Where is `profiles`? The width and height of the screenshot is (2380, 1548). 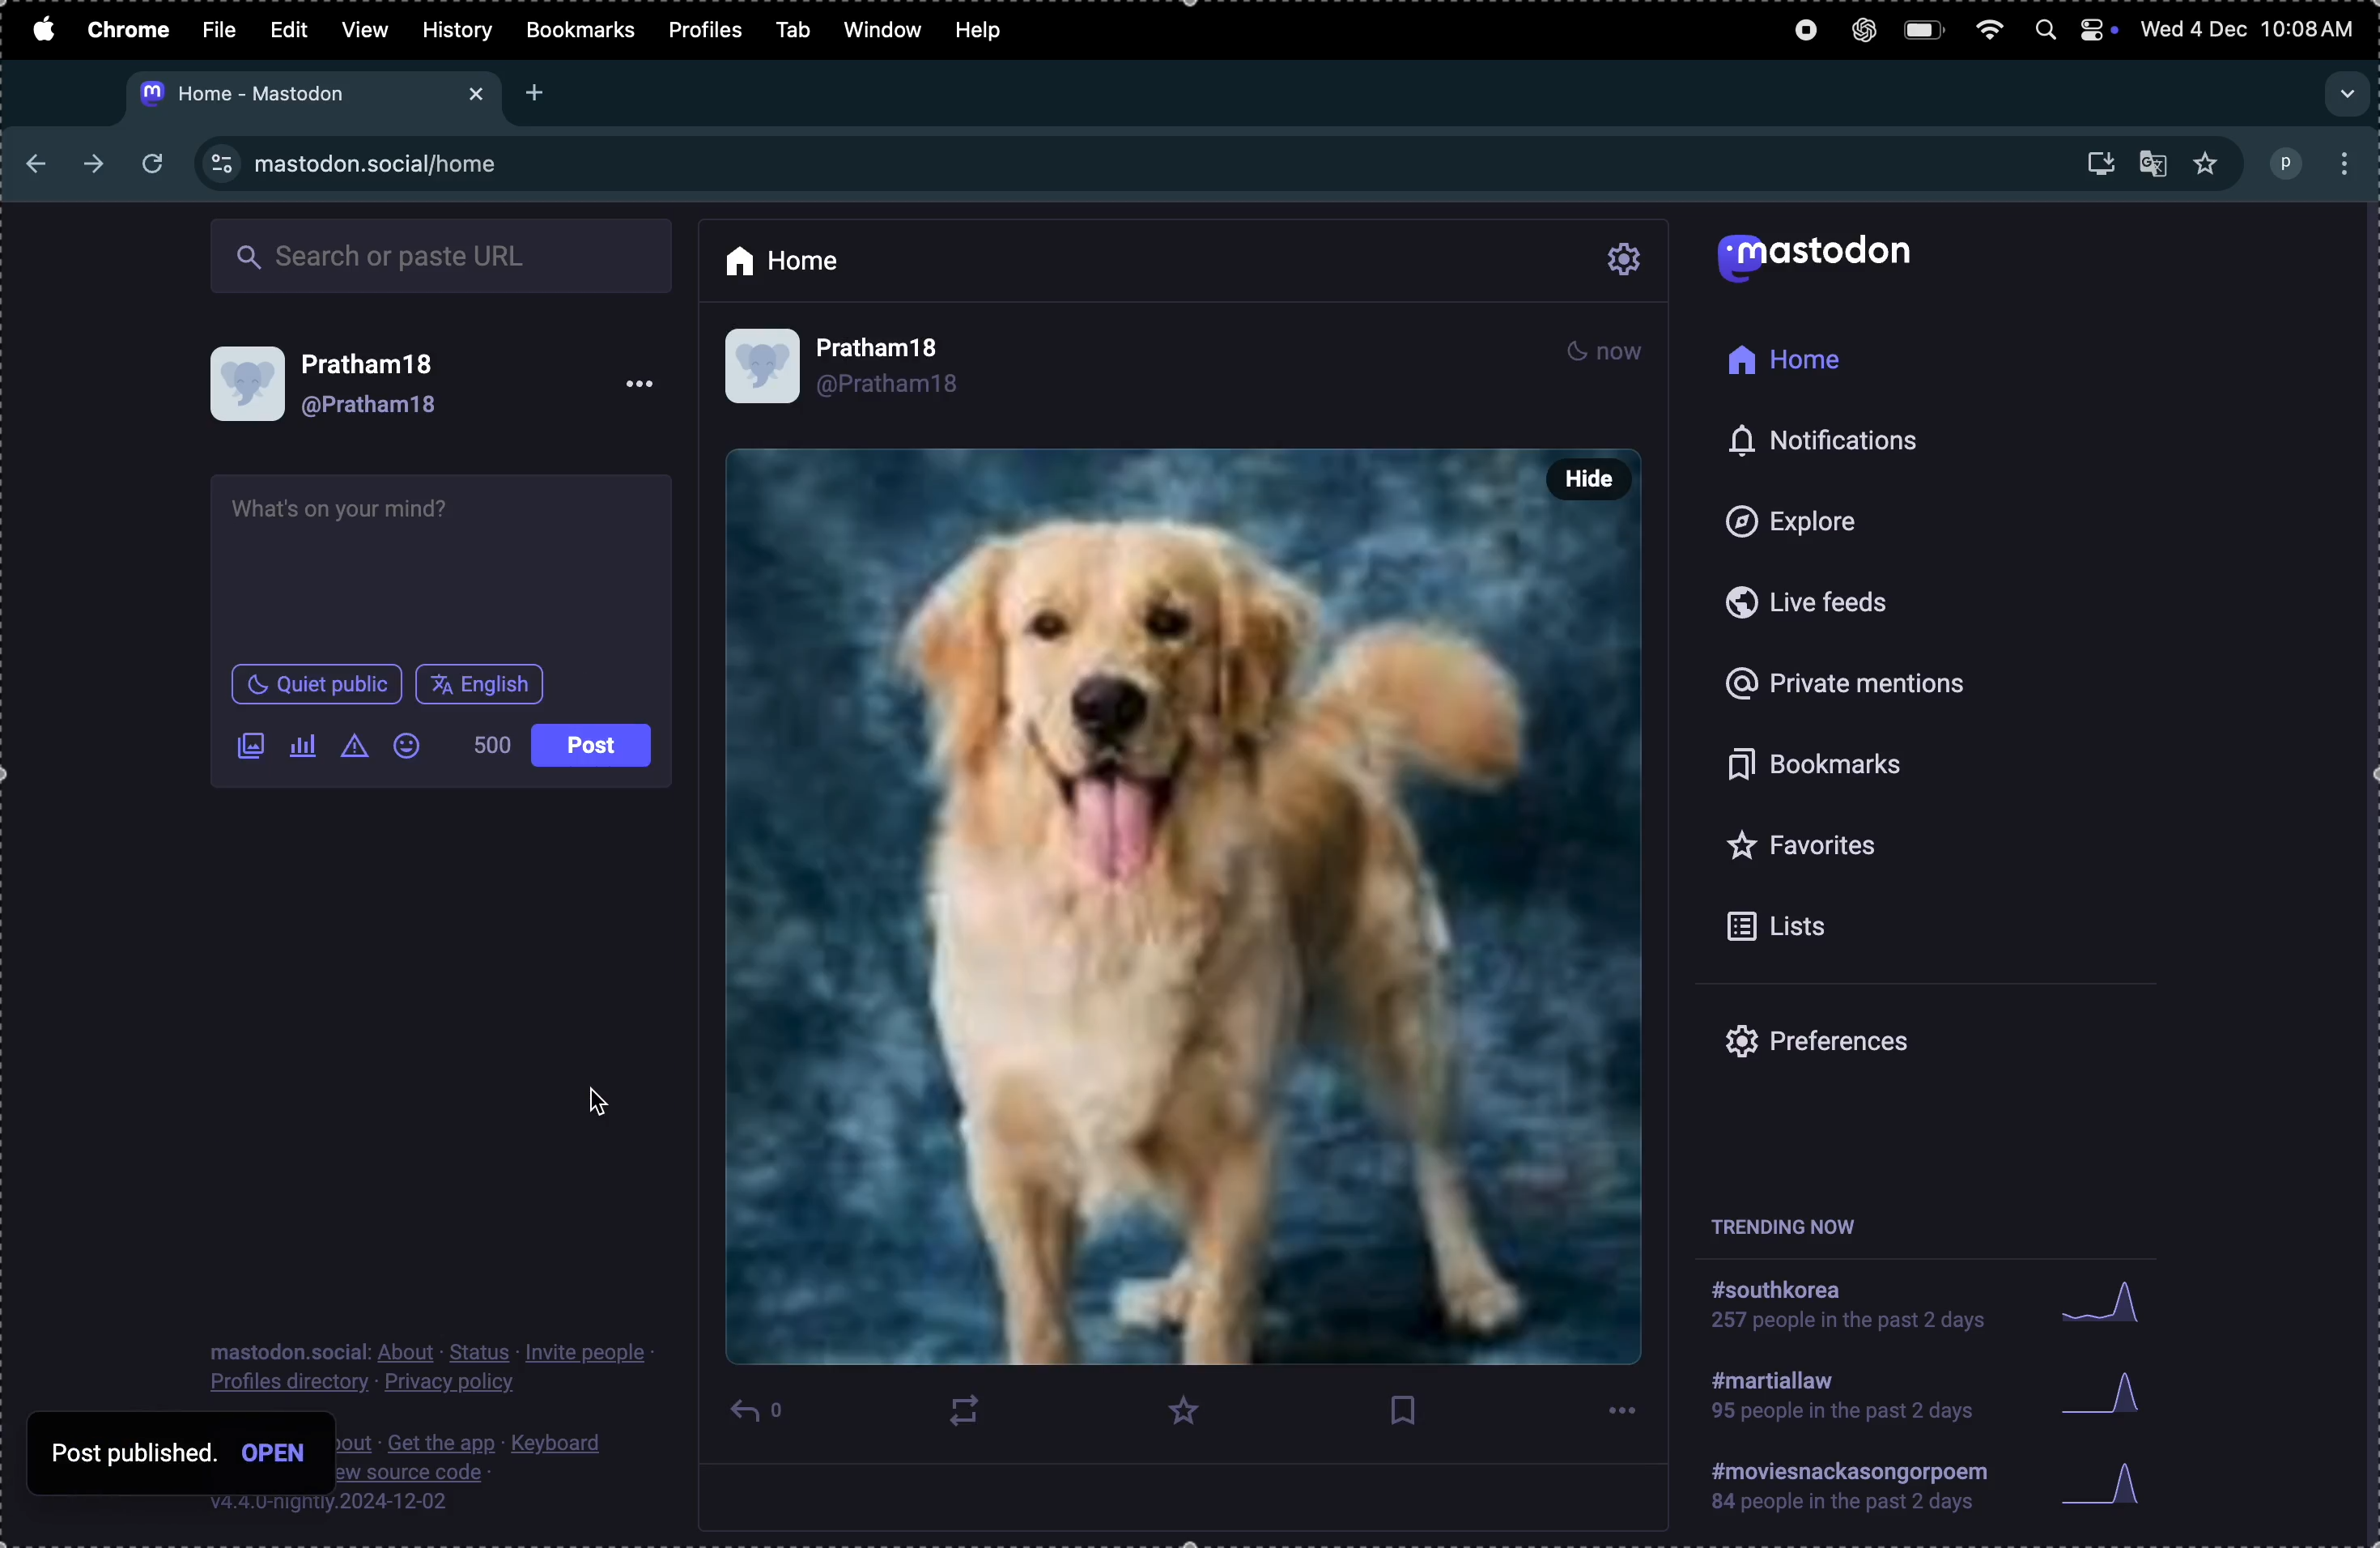 profiles is located at coordinates (704, 31).